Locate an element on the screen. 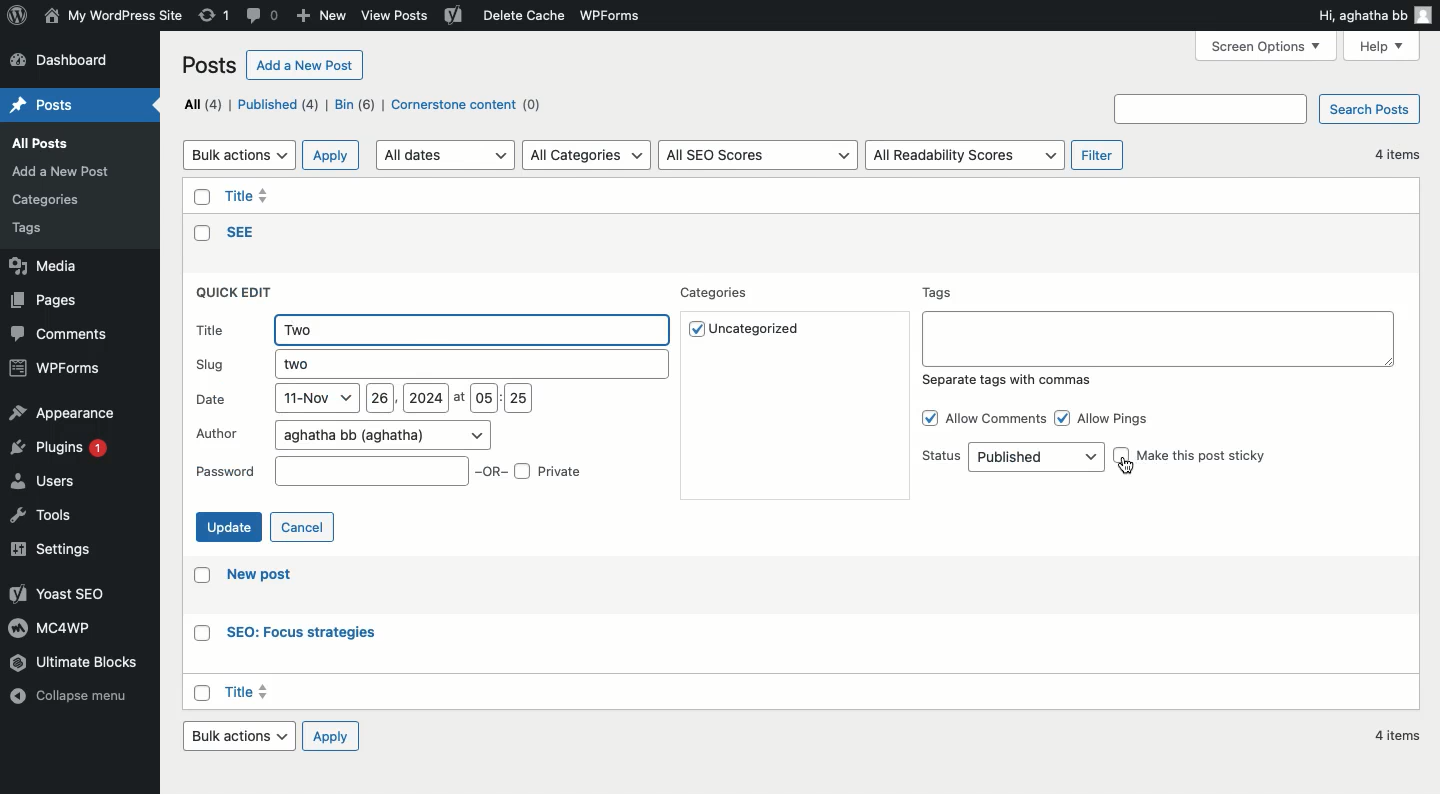 The width and height of the screenshot is (1440, 794). Author is located at coordinates (343, 434).